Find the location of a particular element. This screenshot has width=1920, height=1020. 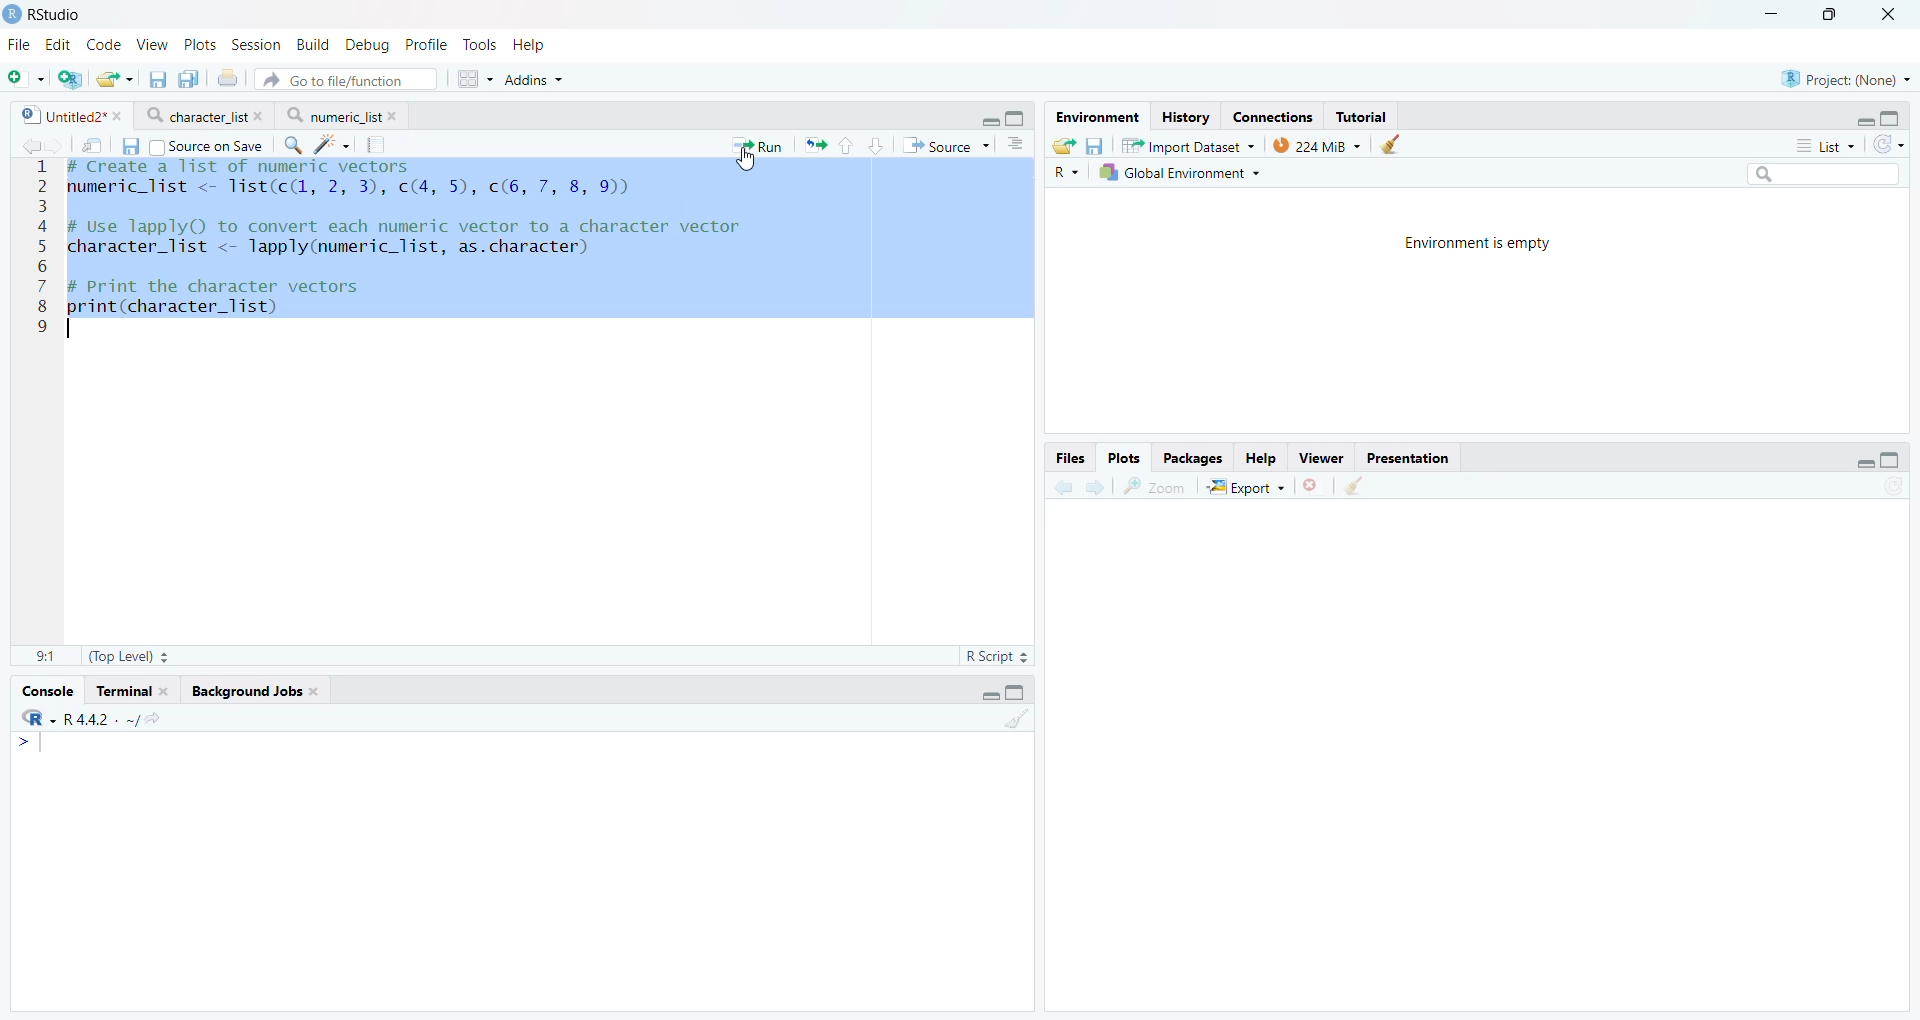

Workspace panes is located at coordinates (470, 79).